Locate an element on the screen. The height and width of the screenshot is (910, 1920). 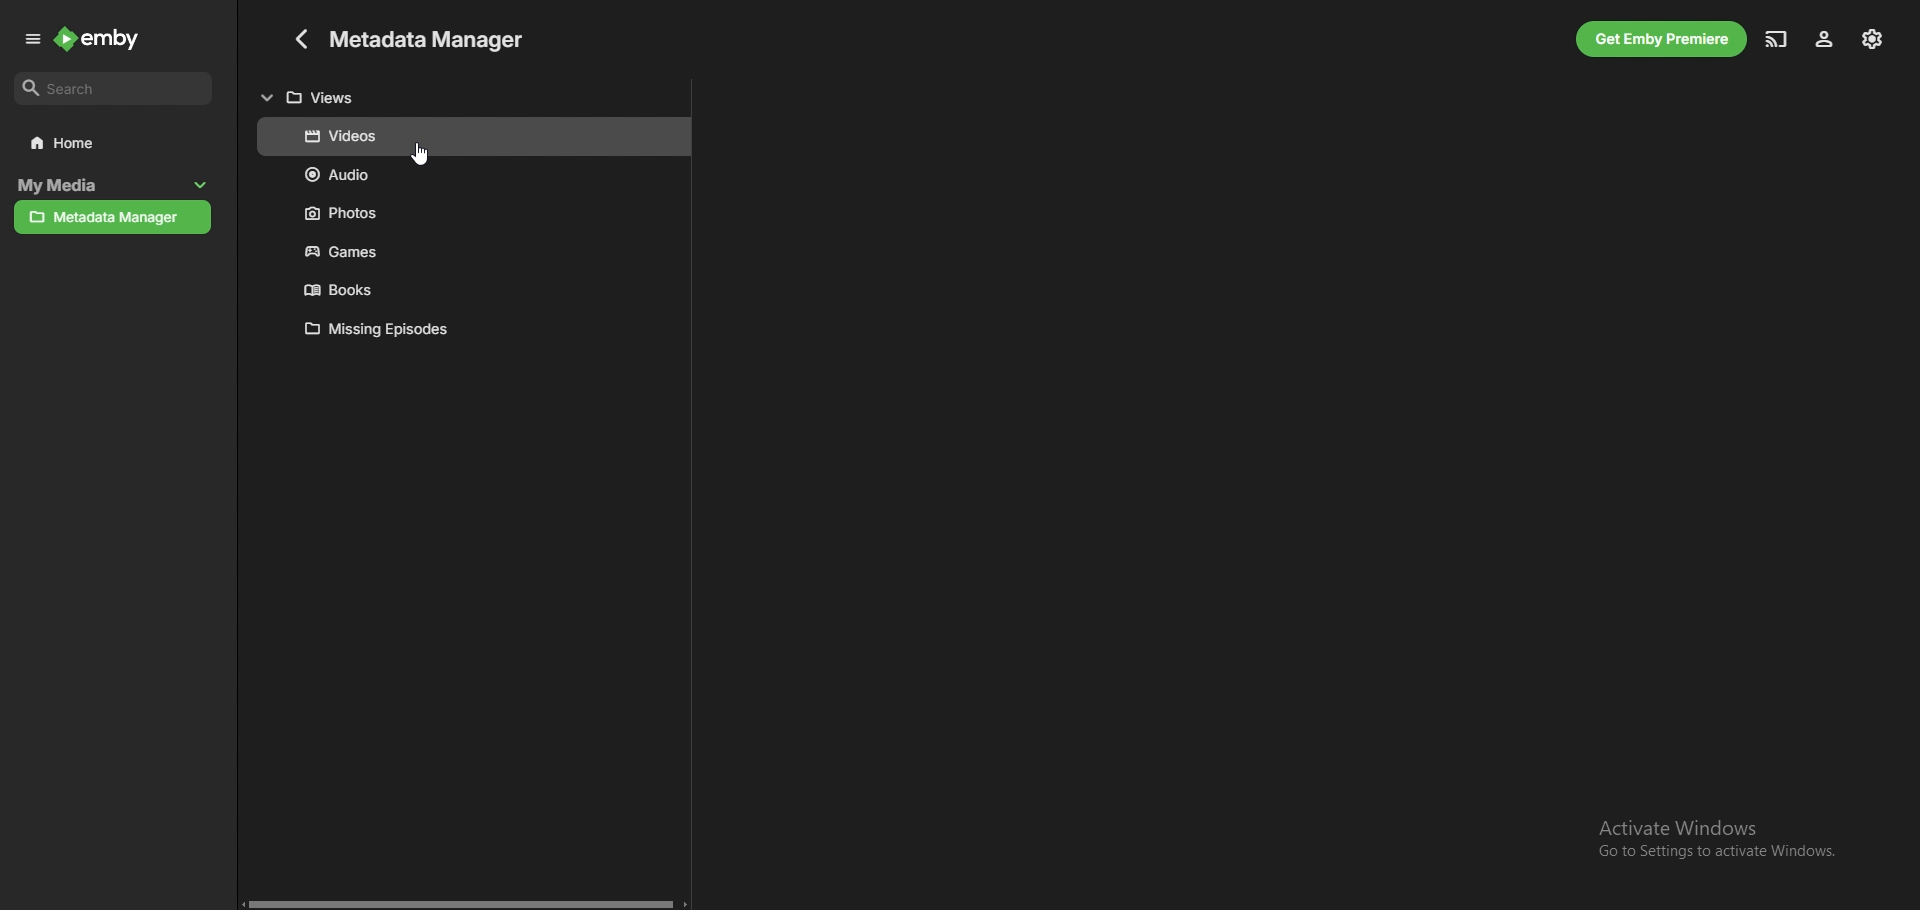
horizontal scroll is located at coordinates (462, 903).